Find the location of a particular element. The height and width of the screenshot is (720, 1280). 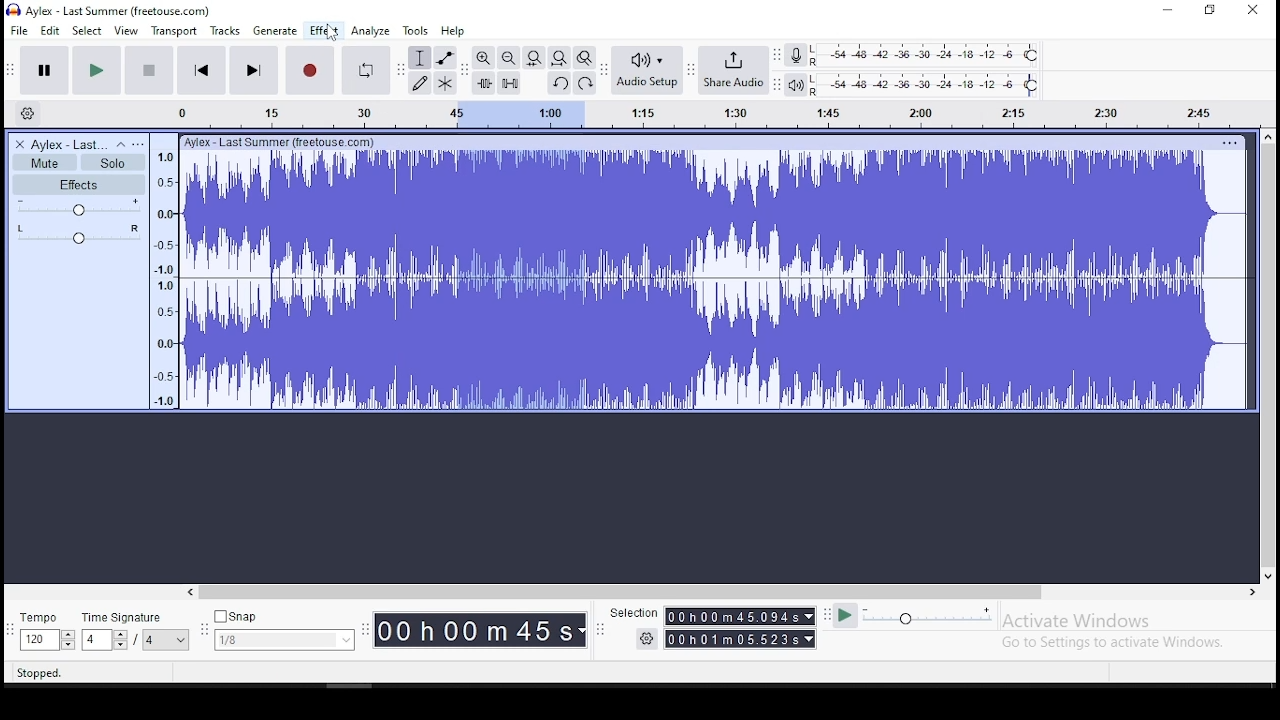

solo is located at coordinates (112, 163).